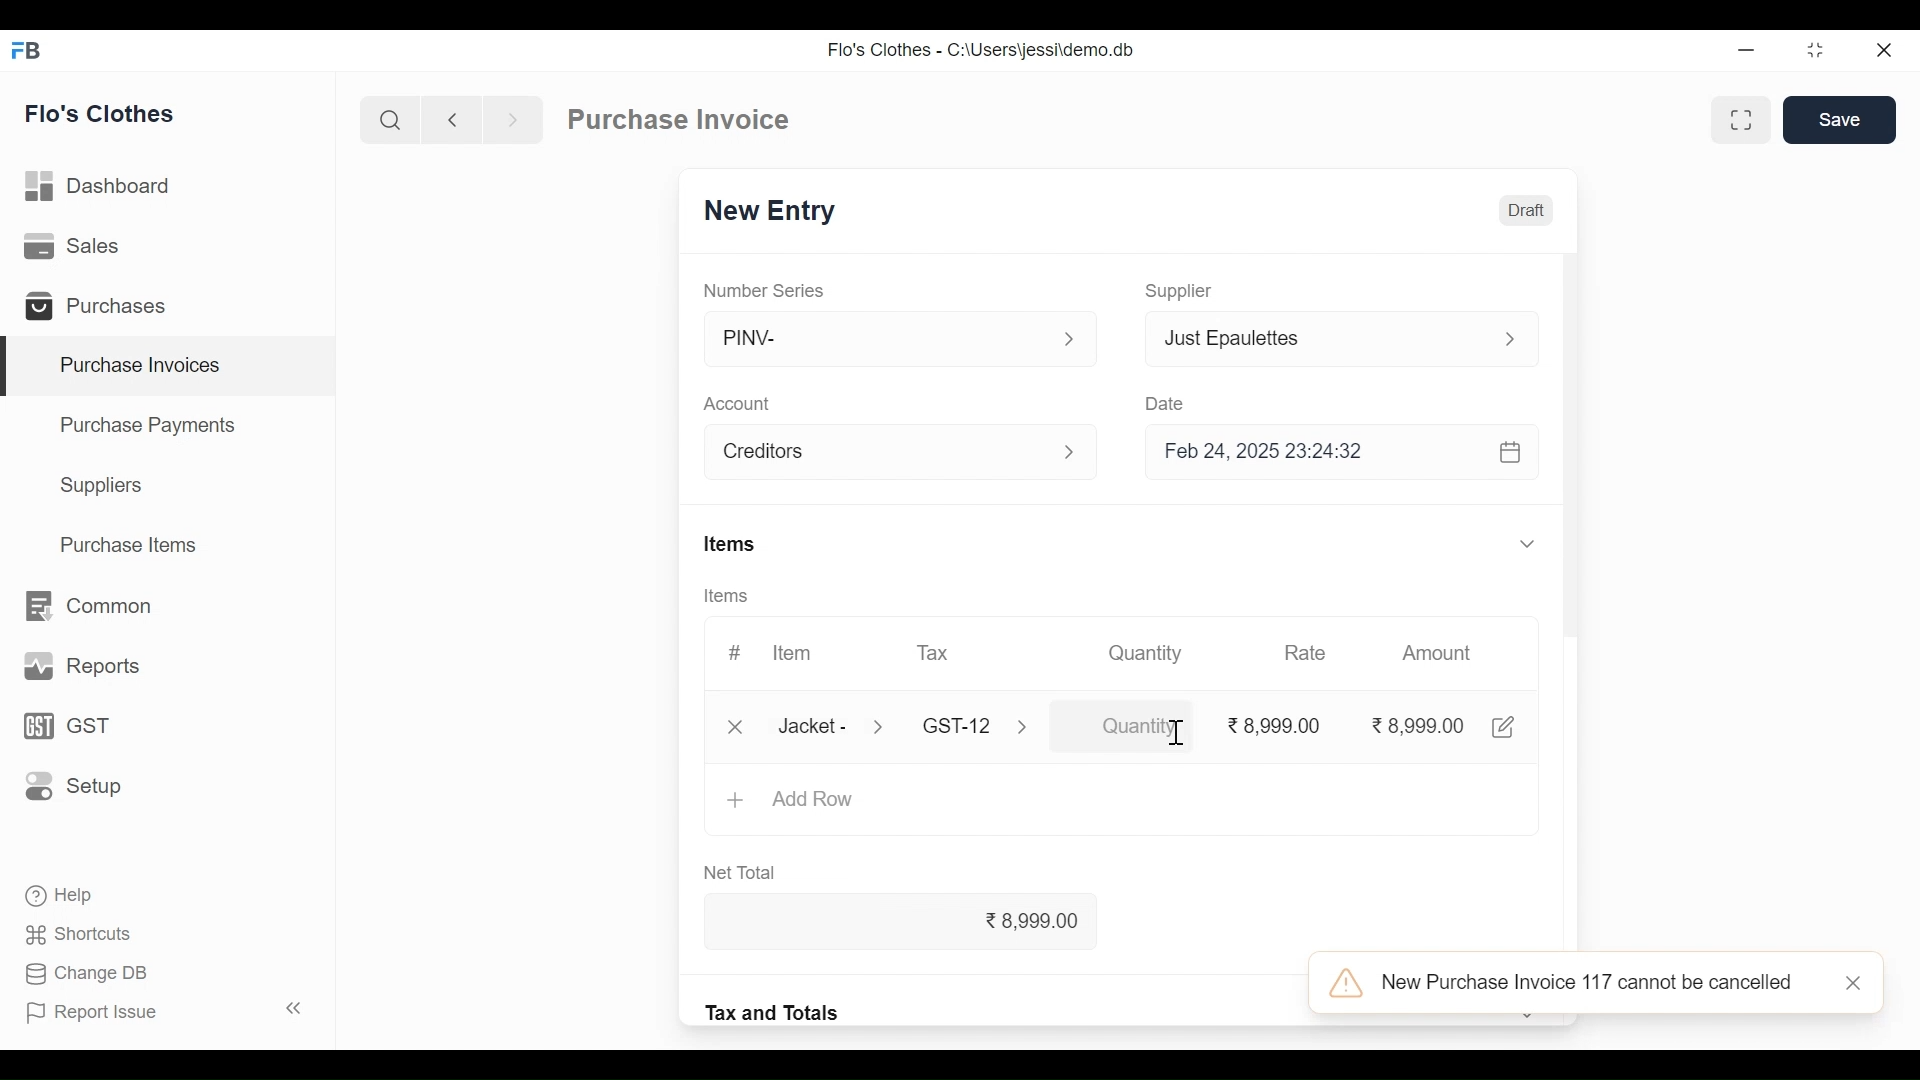  Describe the element at coordinates (678, 119) in the screenshot. I see `Purchase Invoice` at that location.